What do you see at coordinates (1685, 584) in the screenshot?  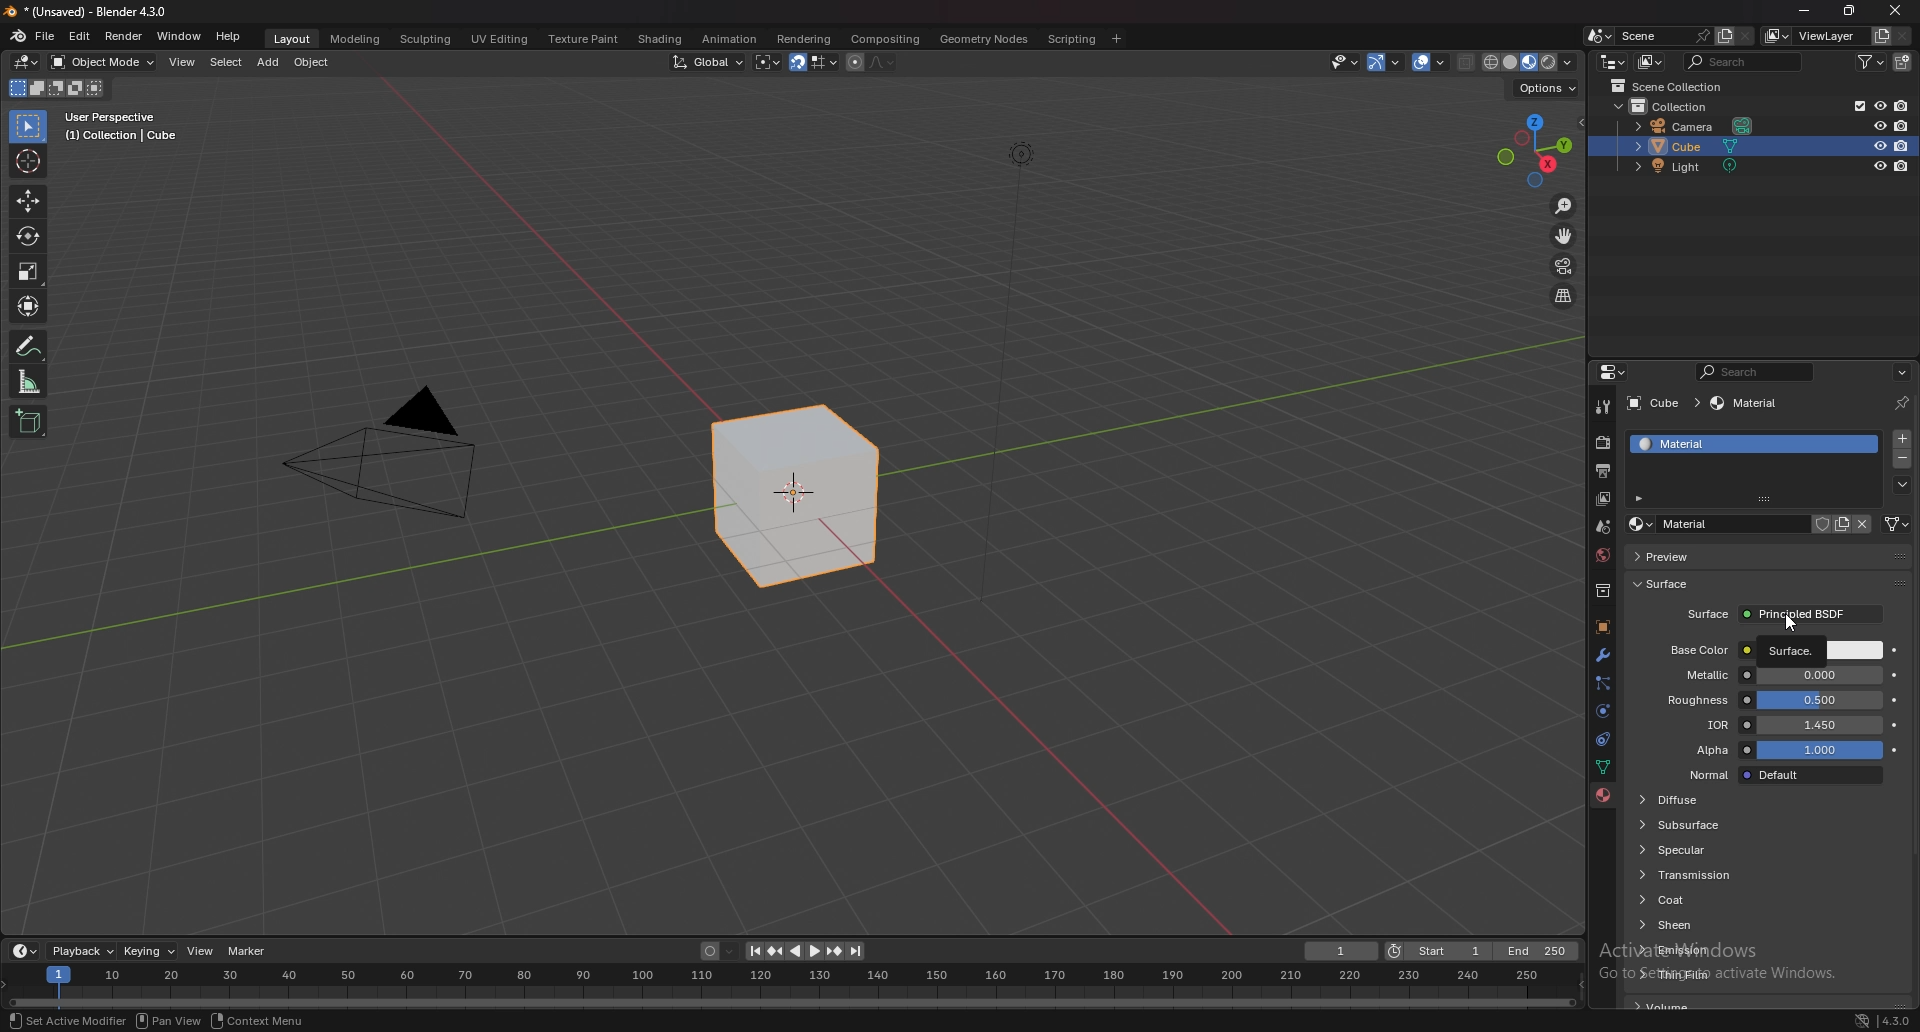 I see `surface` at bounding box center [1685, 584].